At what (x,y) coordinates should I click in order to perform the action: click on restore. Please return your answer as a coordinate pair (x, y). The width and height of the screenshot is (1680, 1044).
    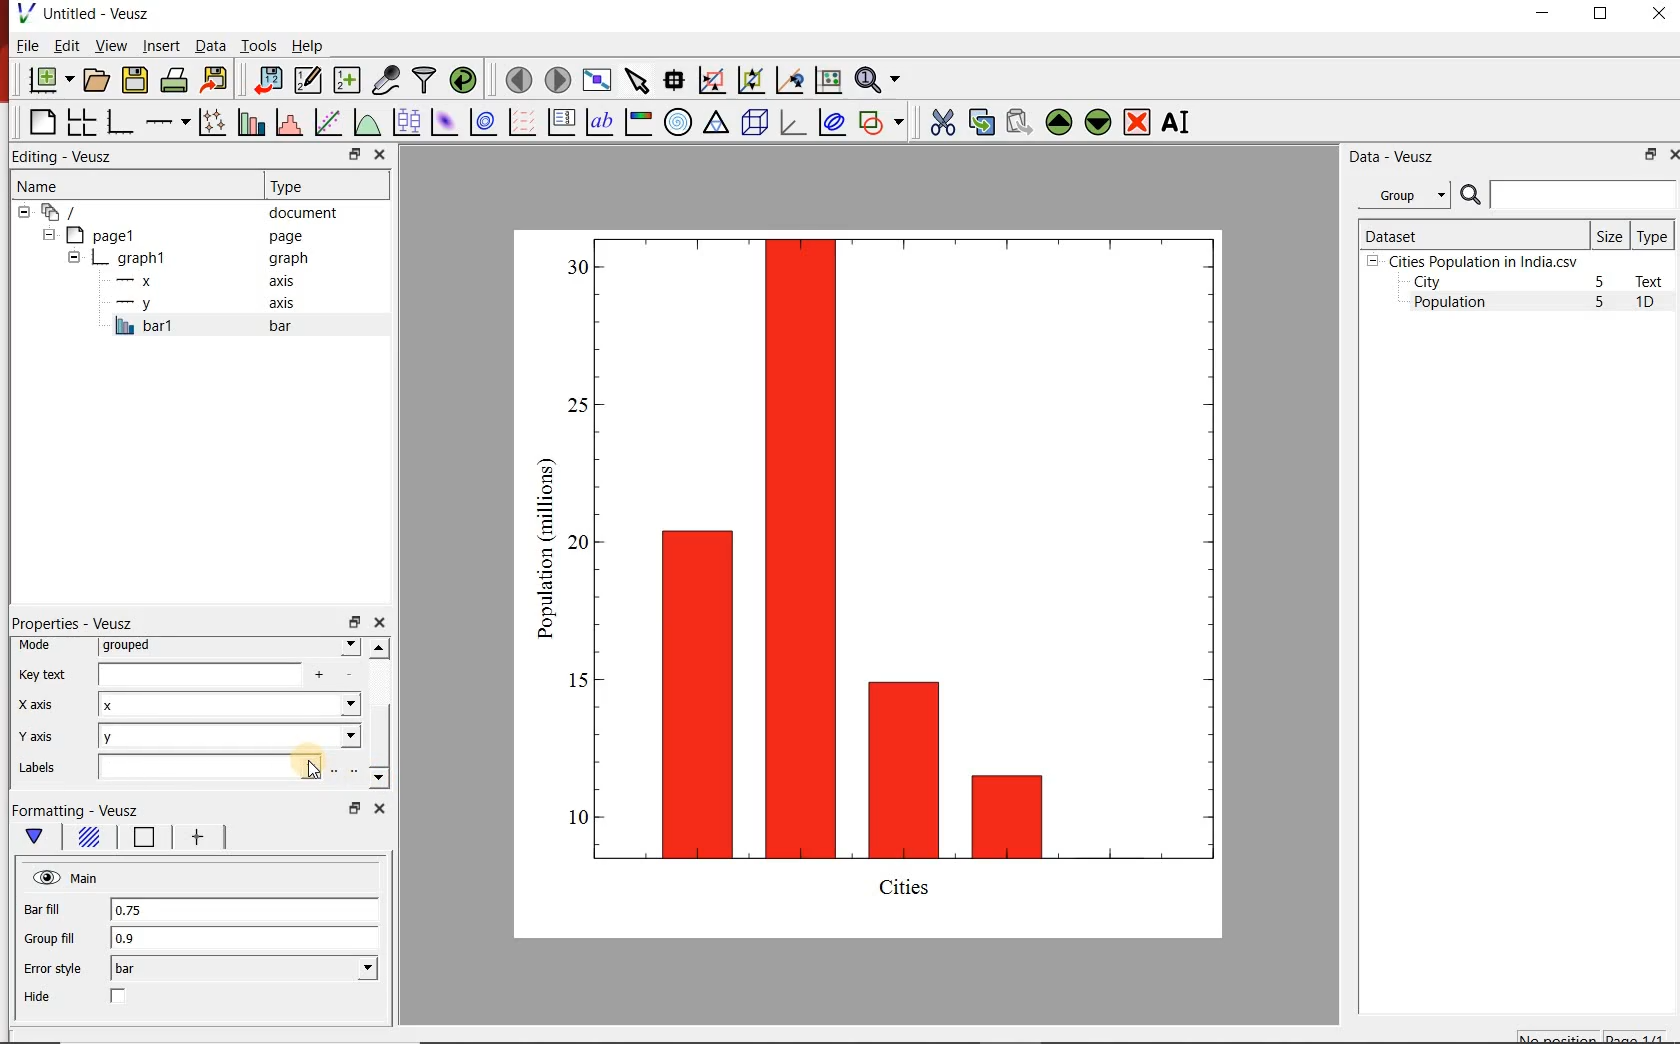
    Looking at the image, I should click on (353, 621).